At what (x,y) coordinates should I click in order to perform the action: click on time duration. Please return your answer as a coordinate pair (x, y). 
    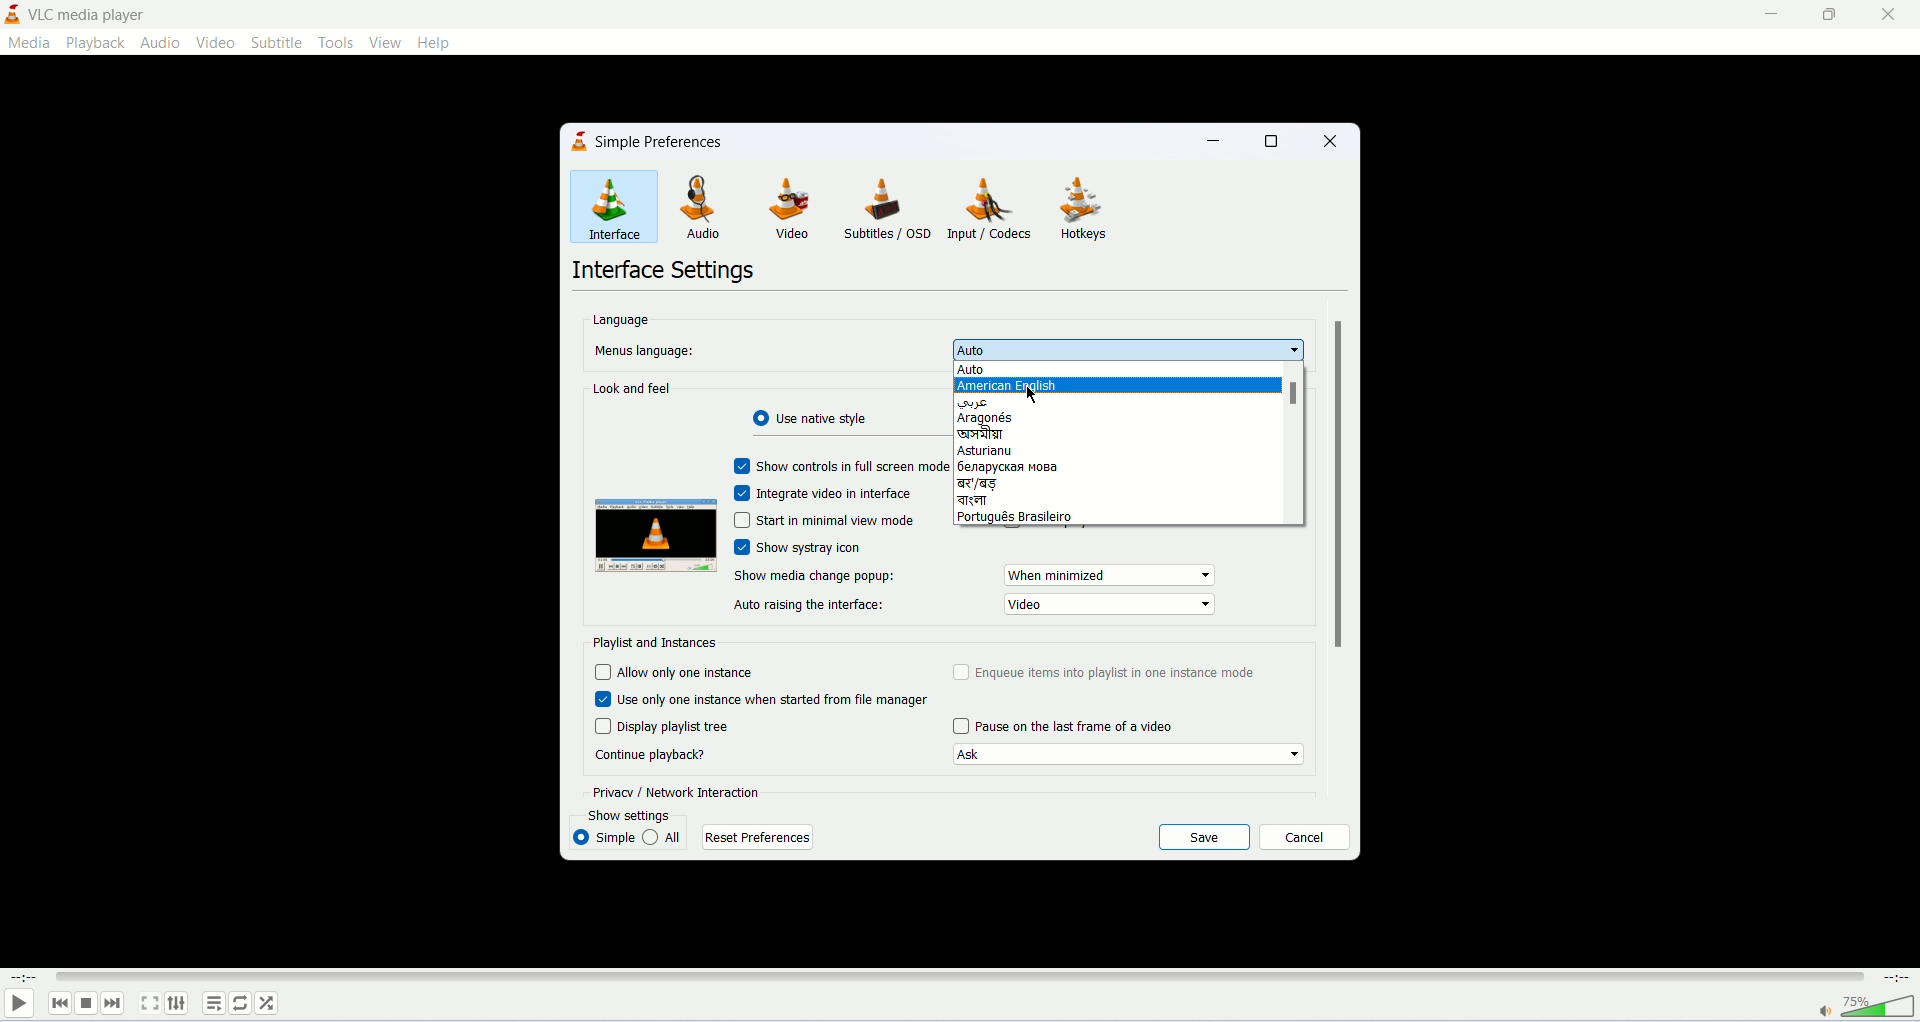
    Looking at the image, I should click on (1898, 977).